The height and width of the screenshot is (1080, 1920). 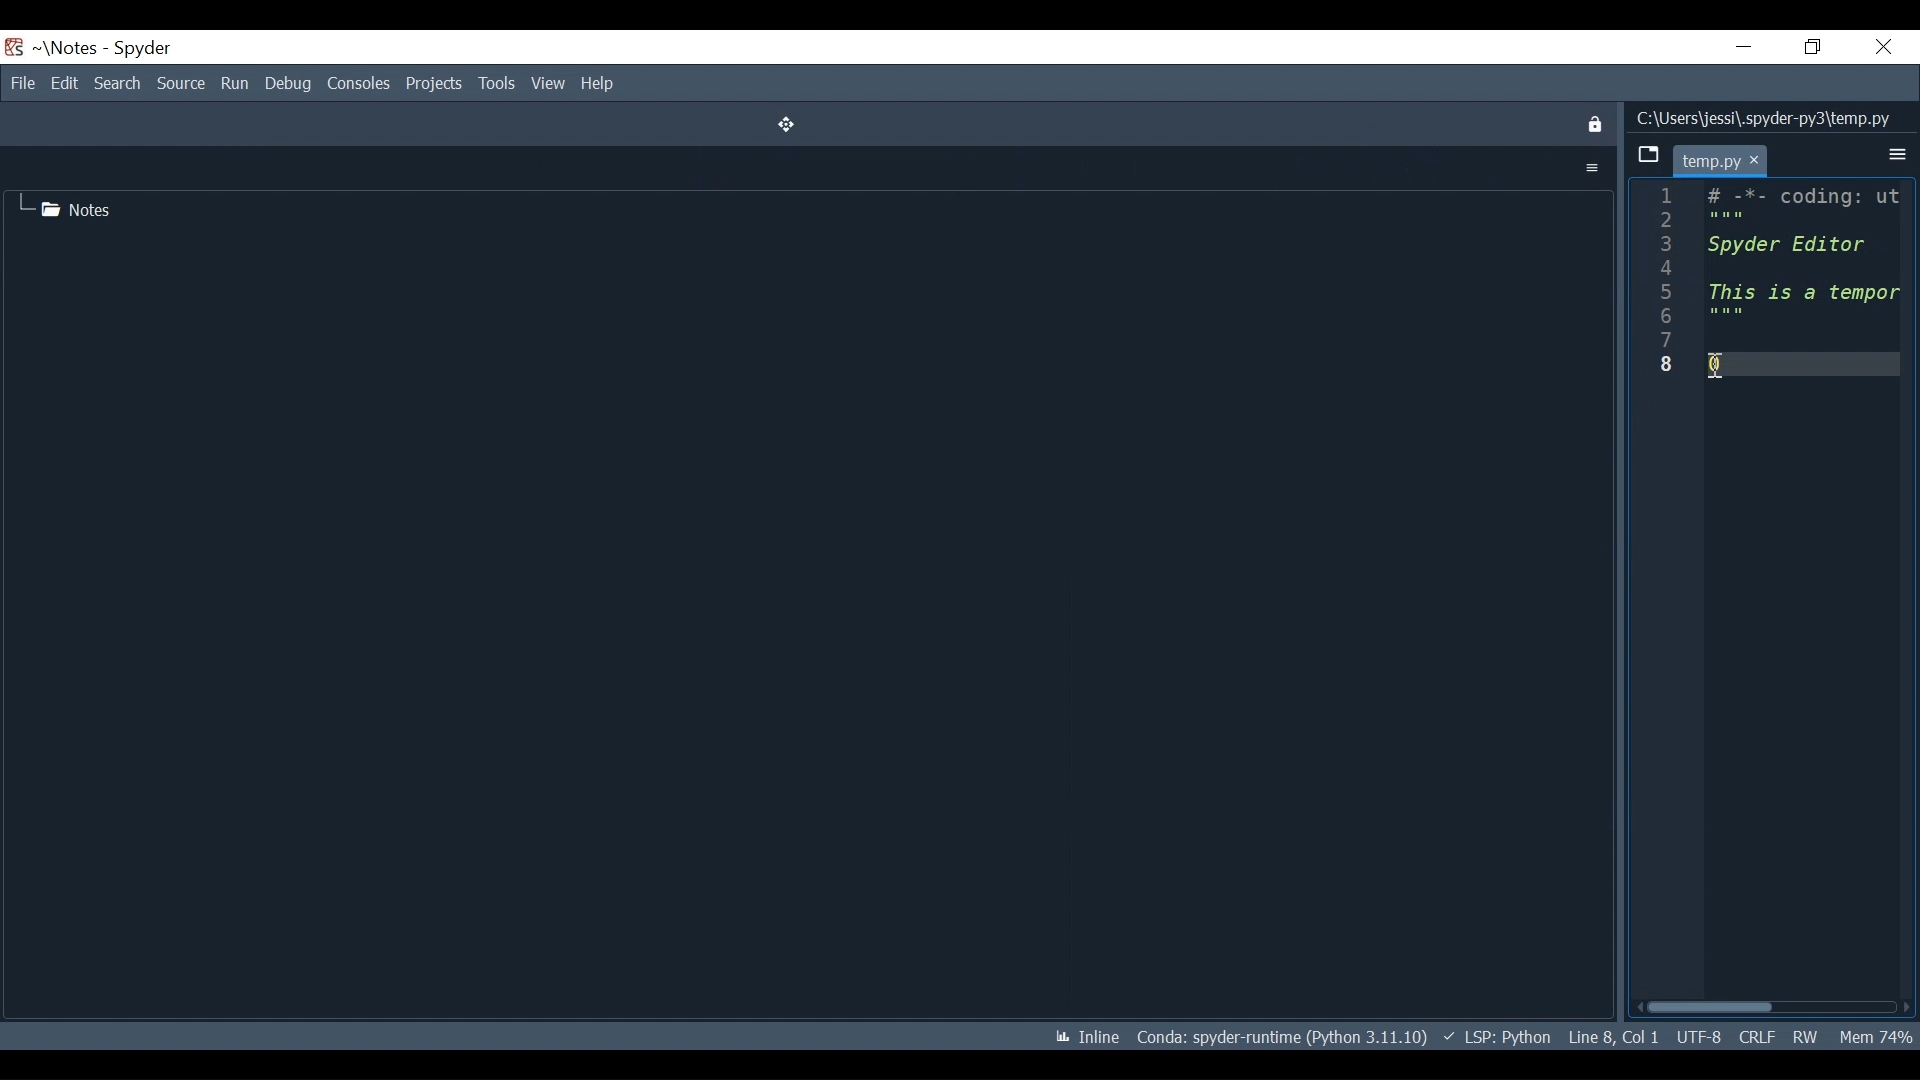 I want to click on Edit, so click(x=63, y=83).